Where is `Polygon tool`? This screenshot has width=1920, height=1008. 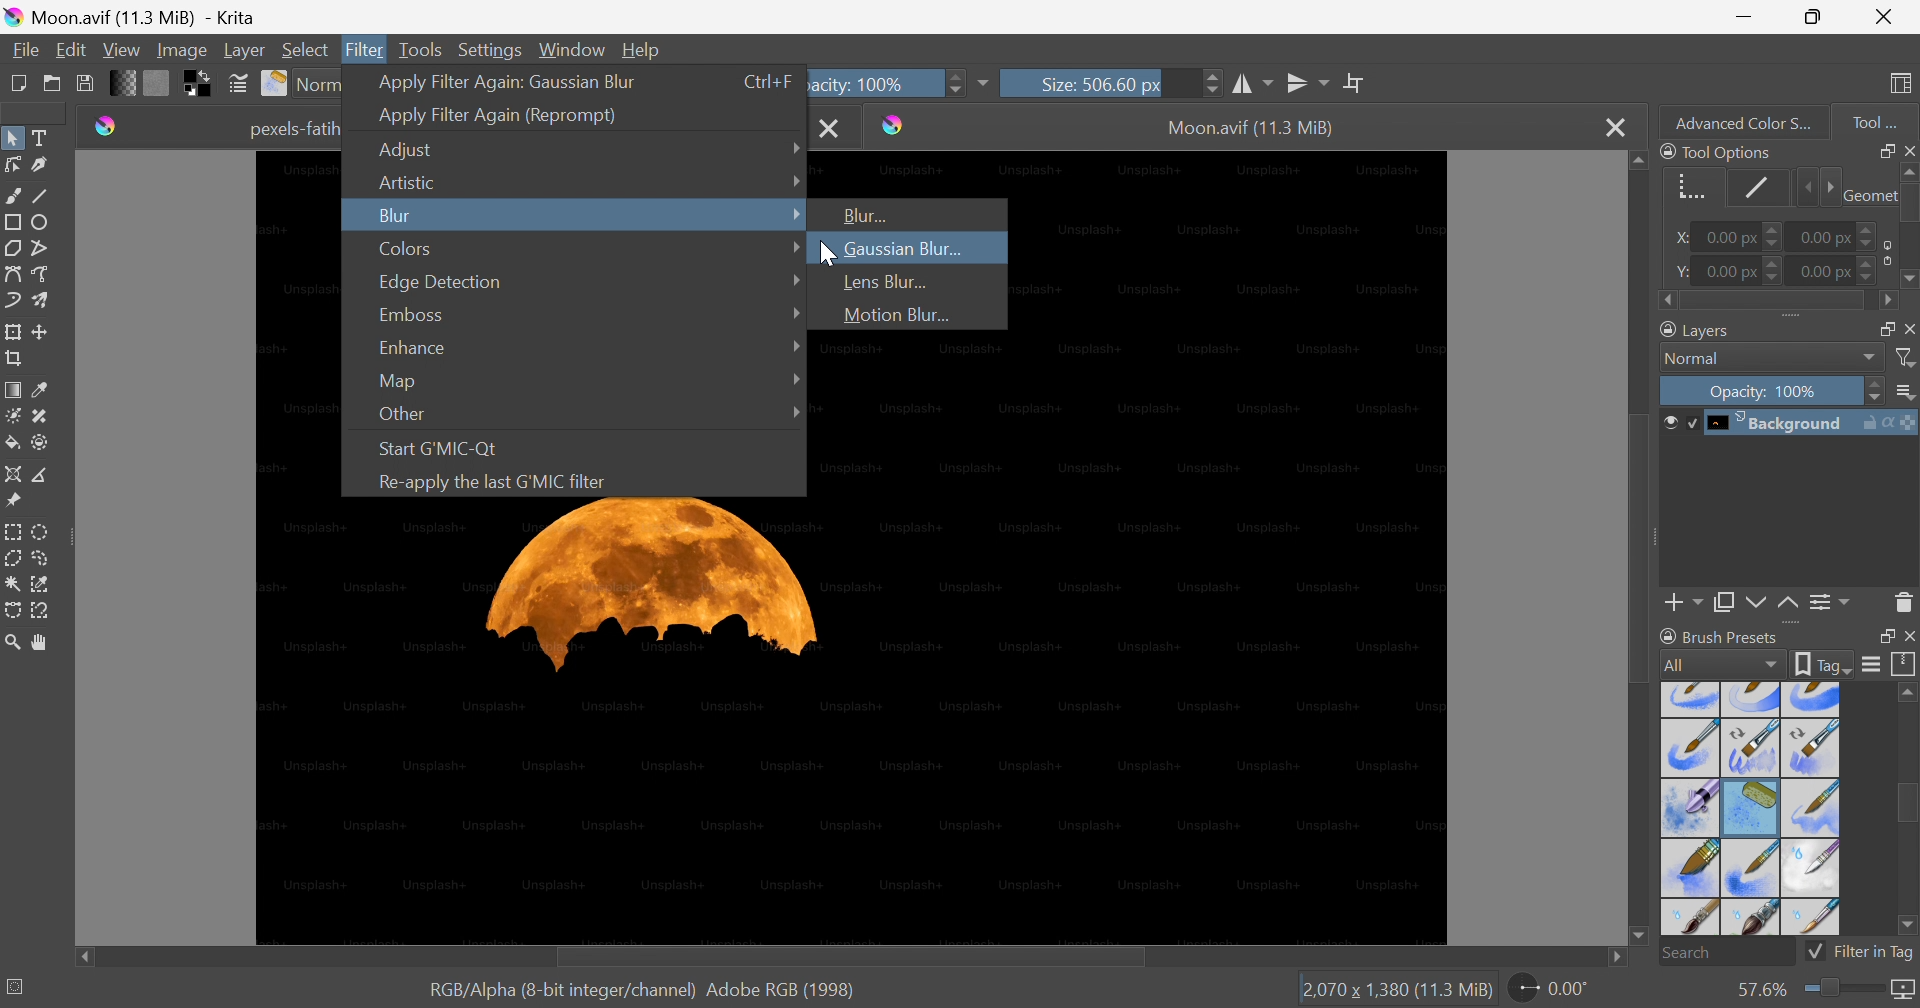 Polygon tool is located at coordinates (12, 248).